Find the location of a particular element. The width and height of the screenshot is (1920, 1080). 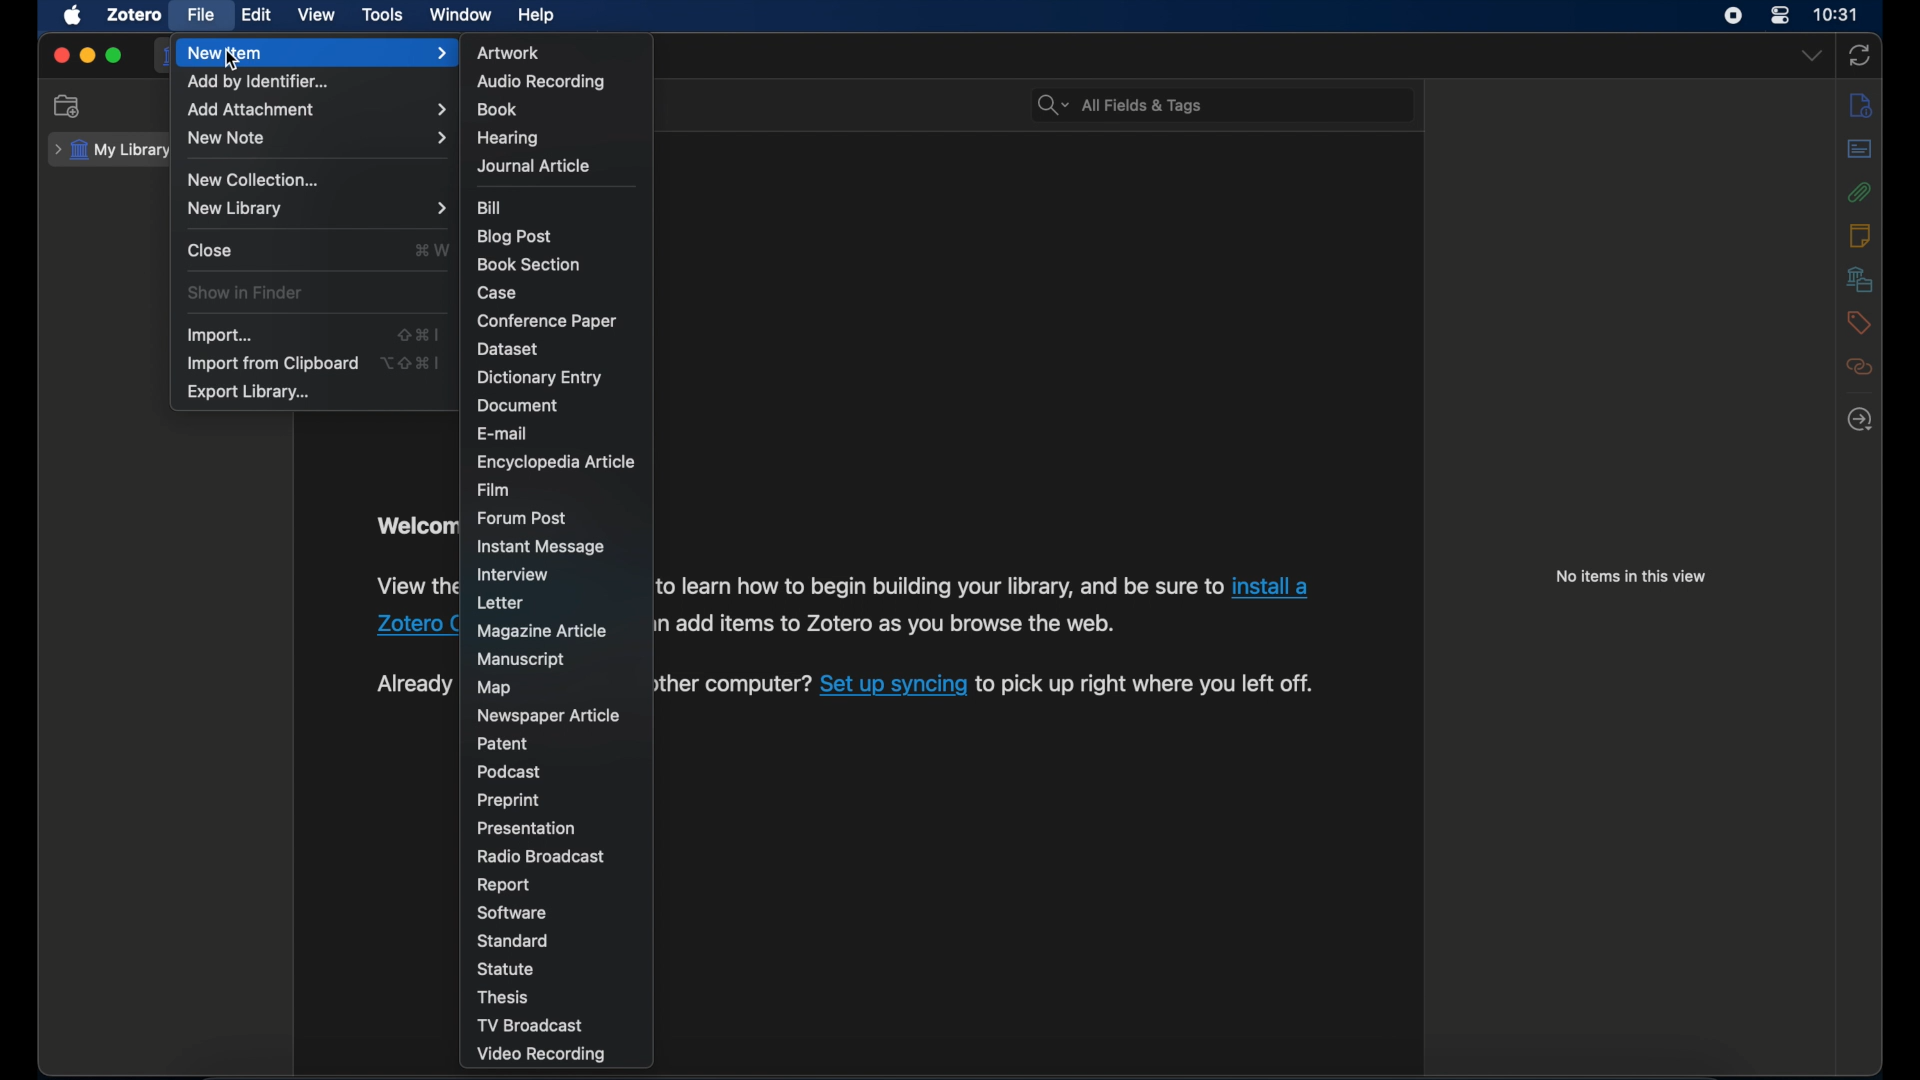

new library is located at coordinates (317, 208).